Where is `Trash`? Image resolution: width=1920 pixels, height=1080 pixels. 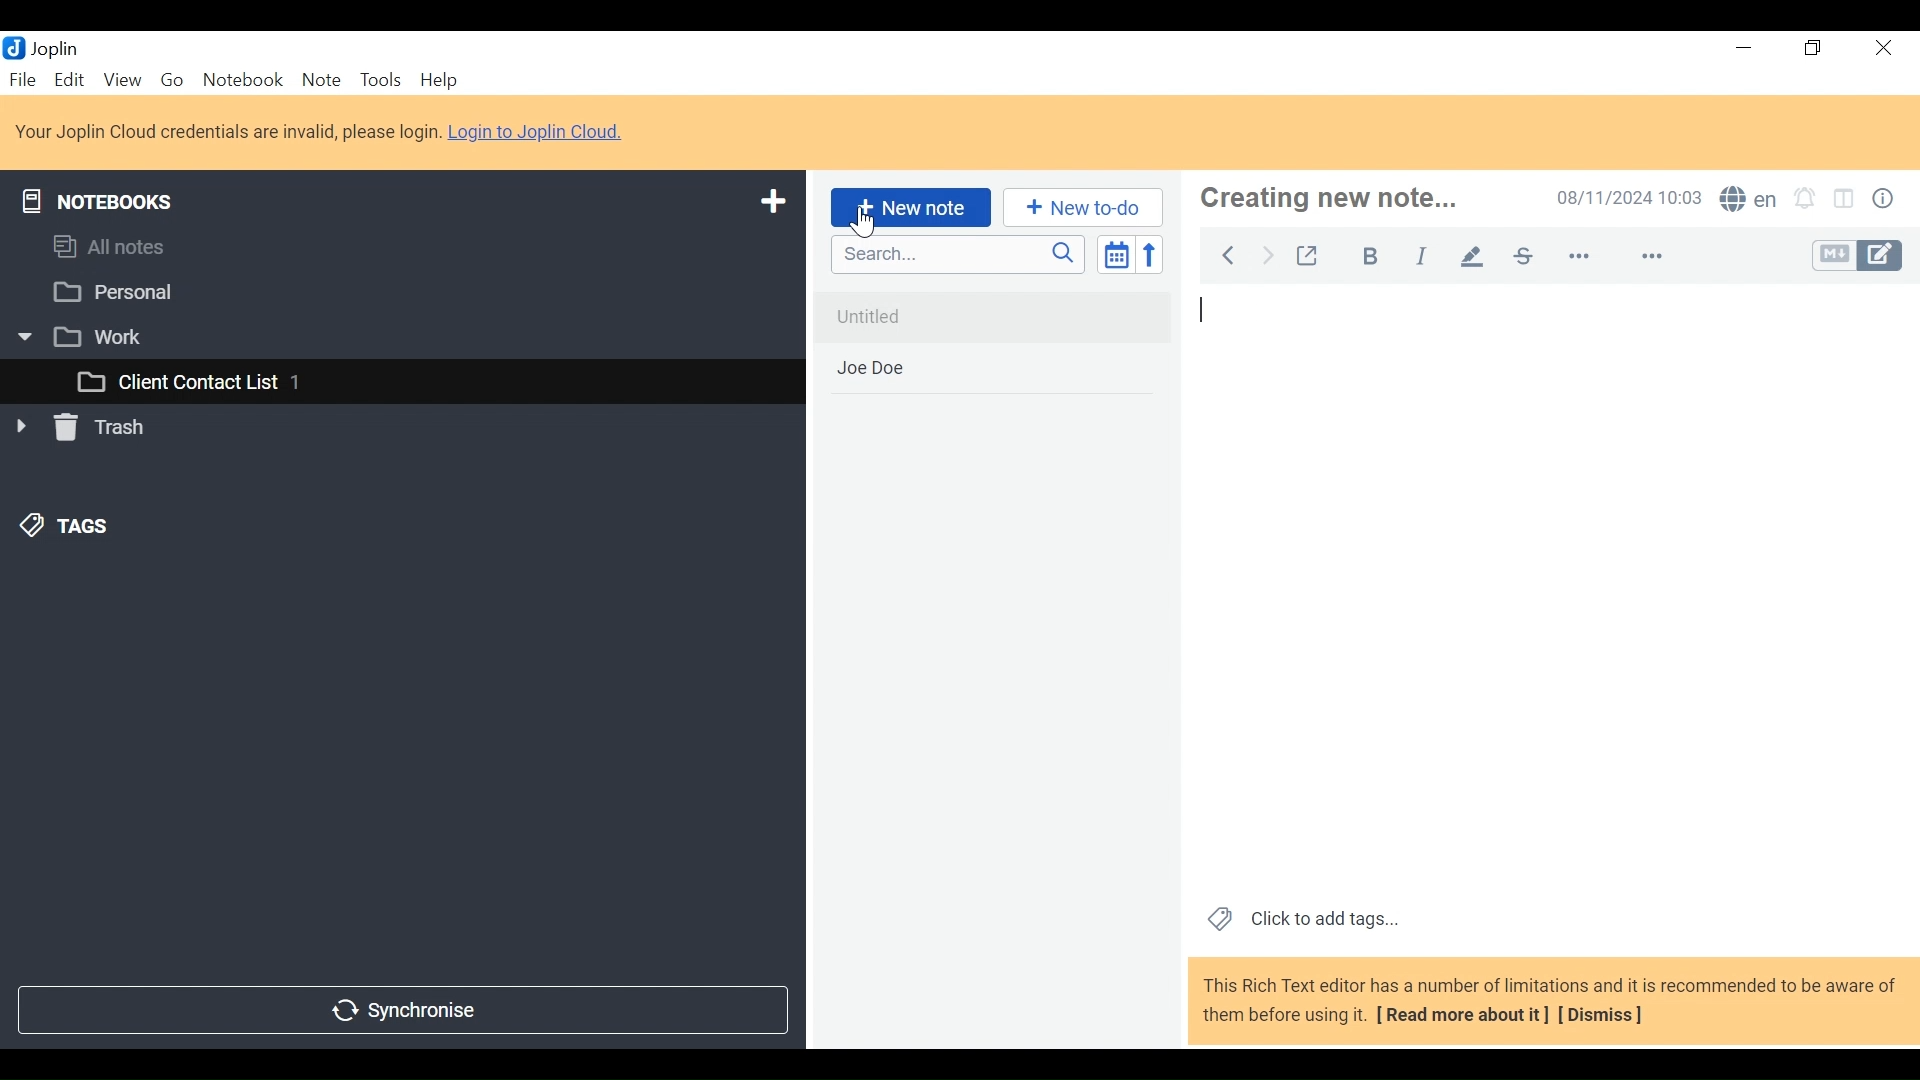
Trash is located at coordinates (84, 431).